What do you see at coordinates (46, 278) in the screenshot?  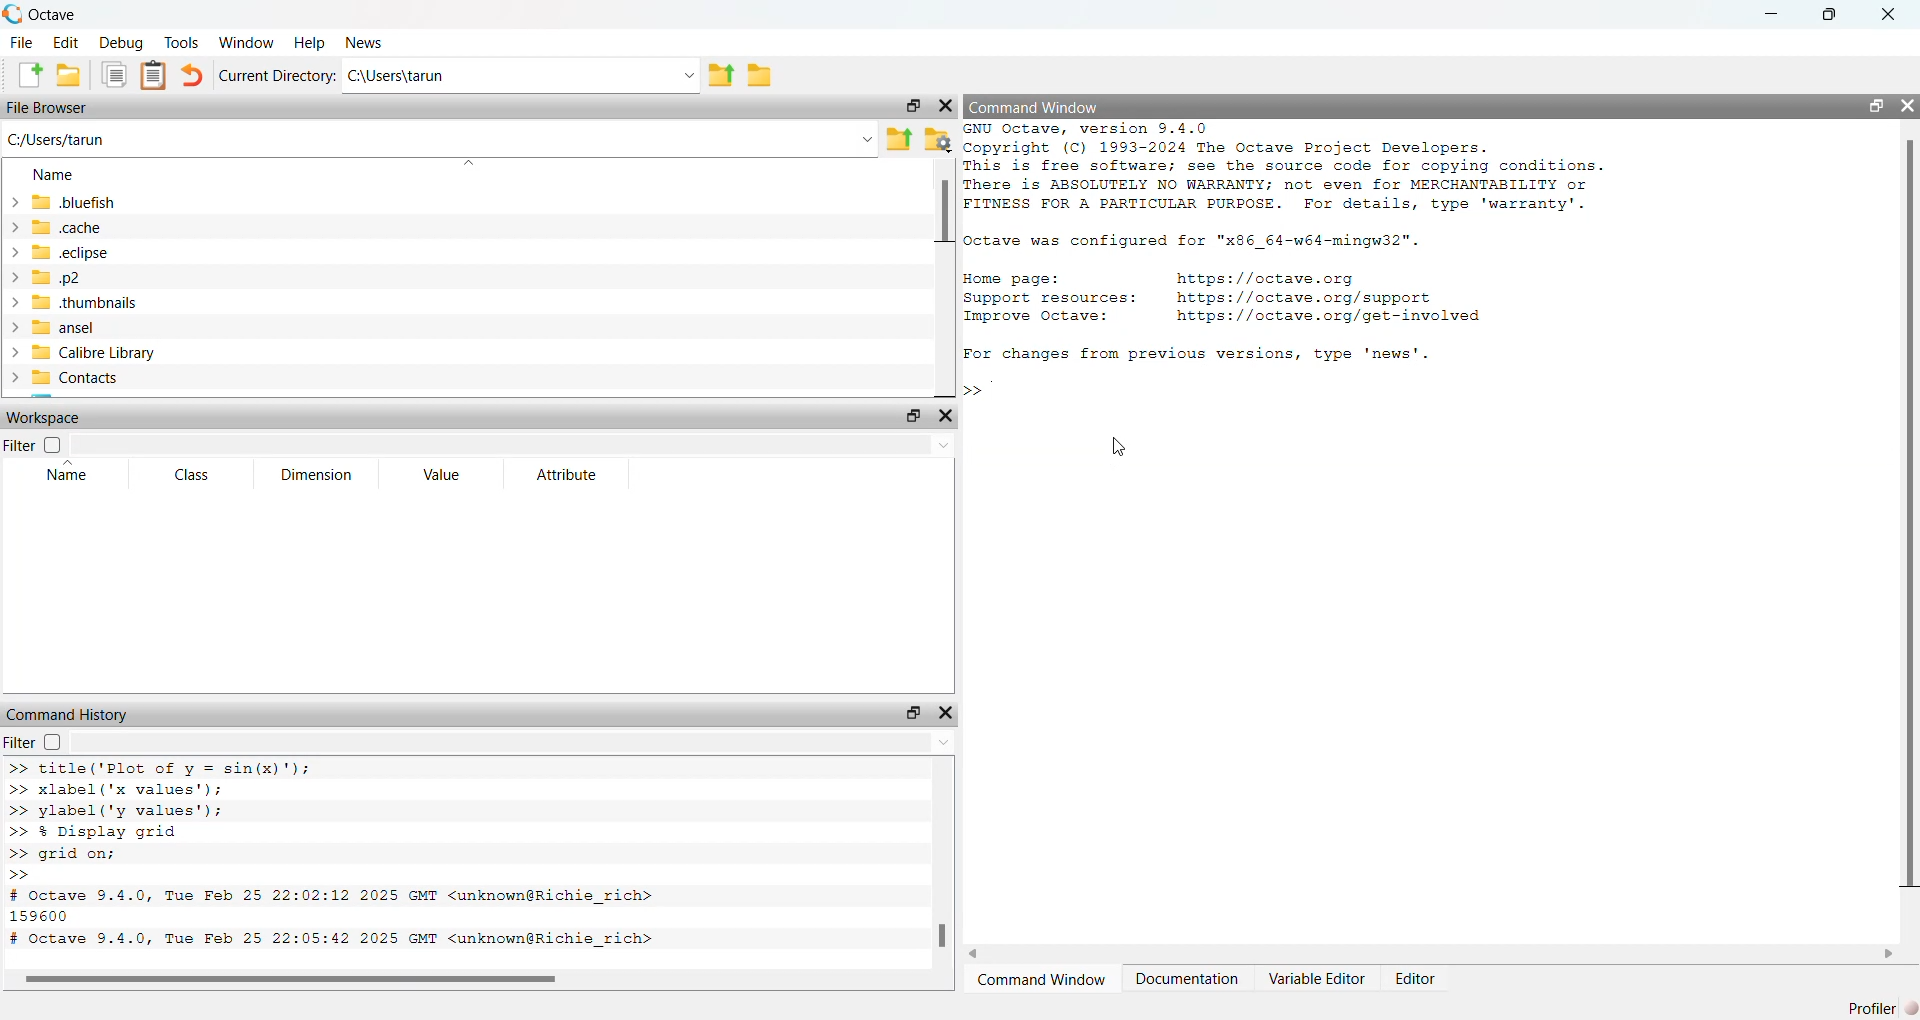 I see `.p2` at bounding box center [46, 278].